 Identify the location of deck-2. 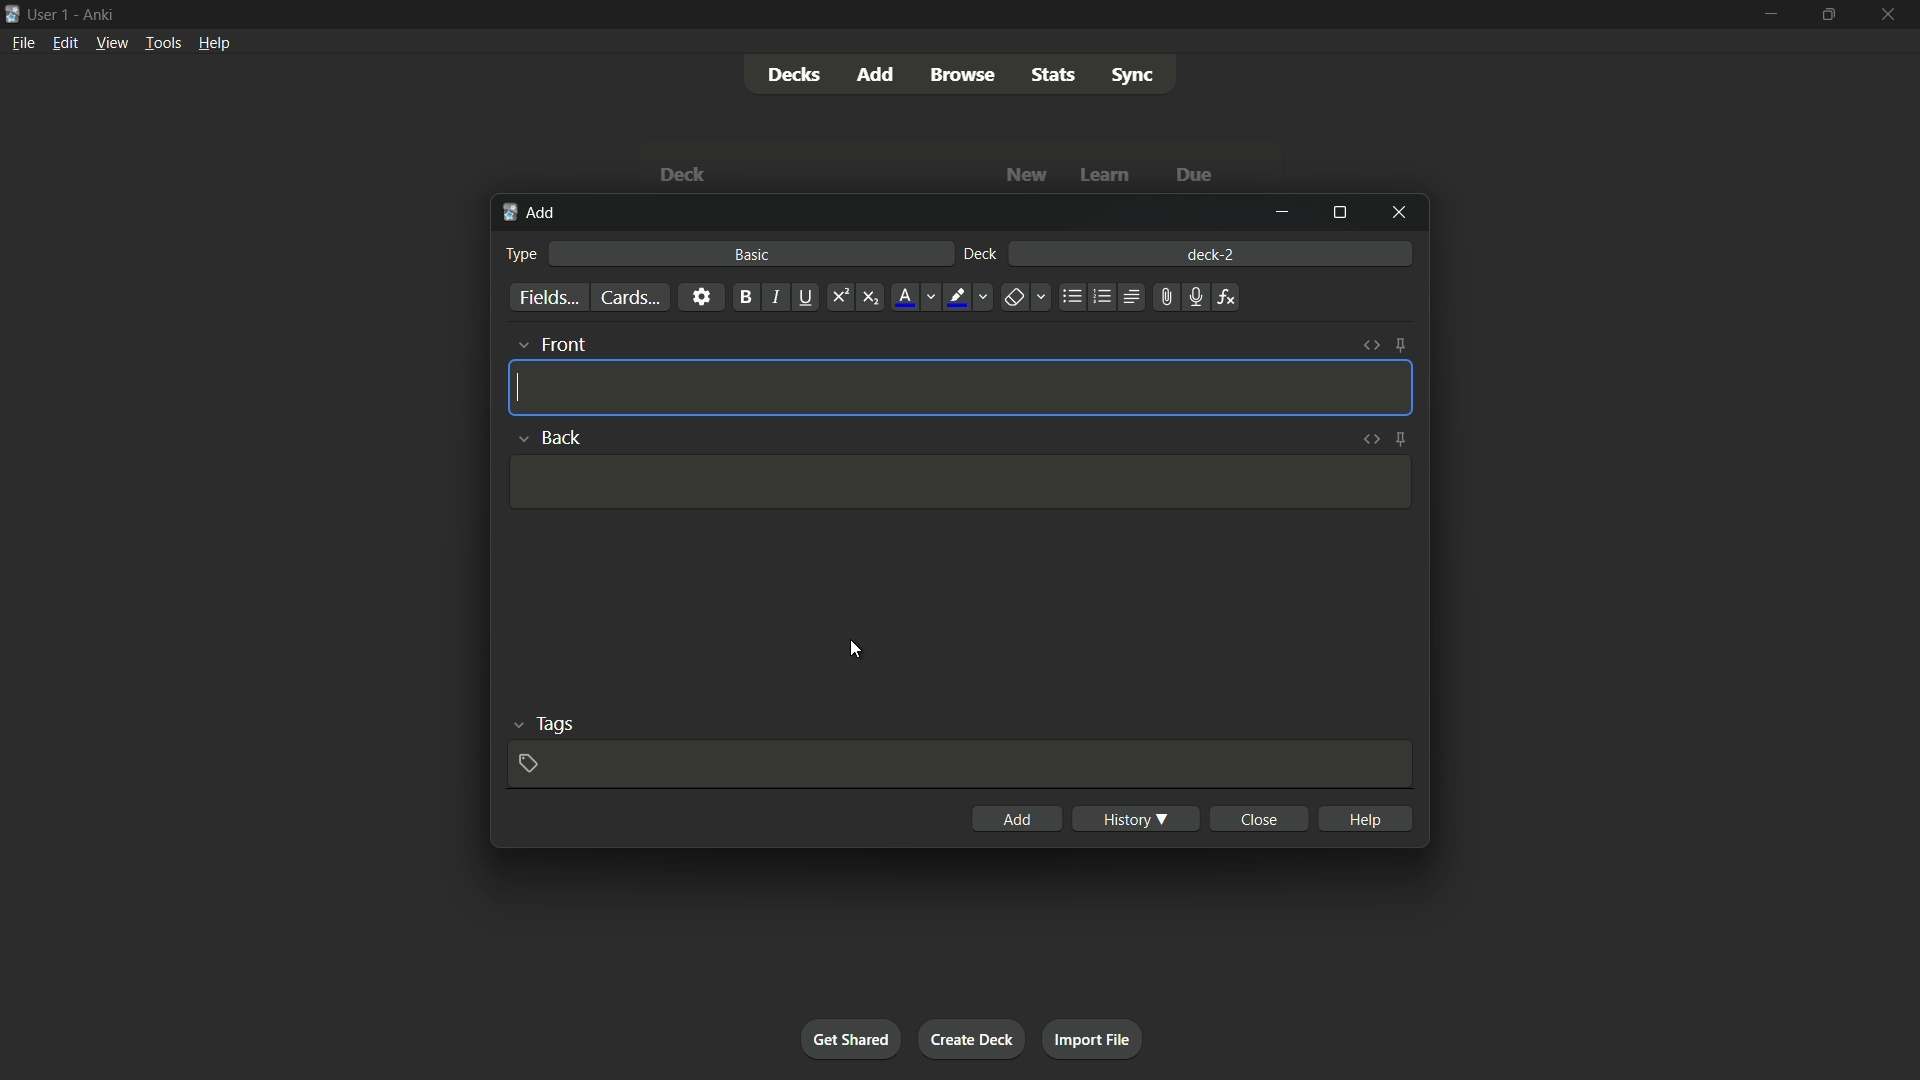
(1211, 252).